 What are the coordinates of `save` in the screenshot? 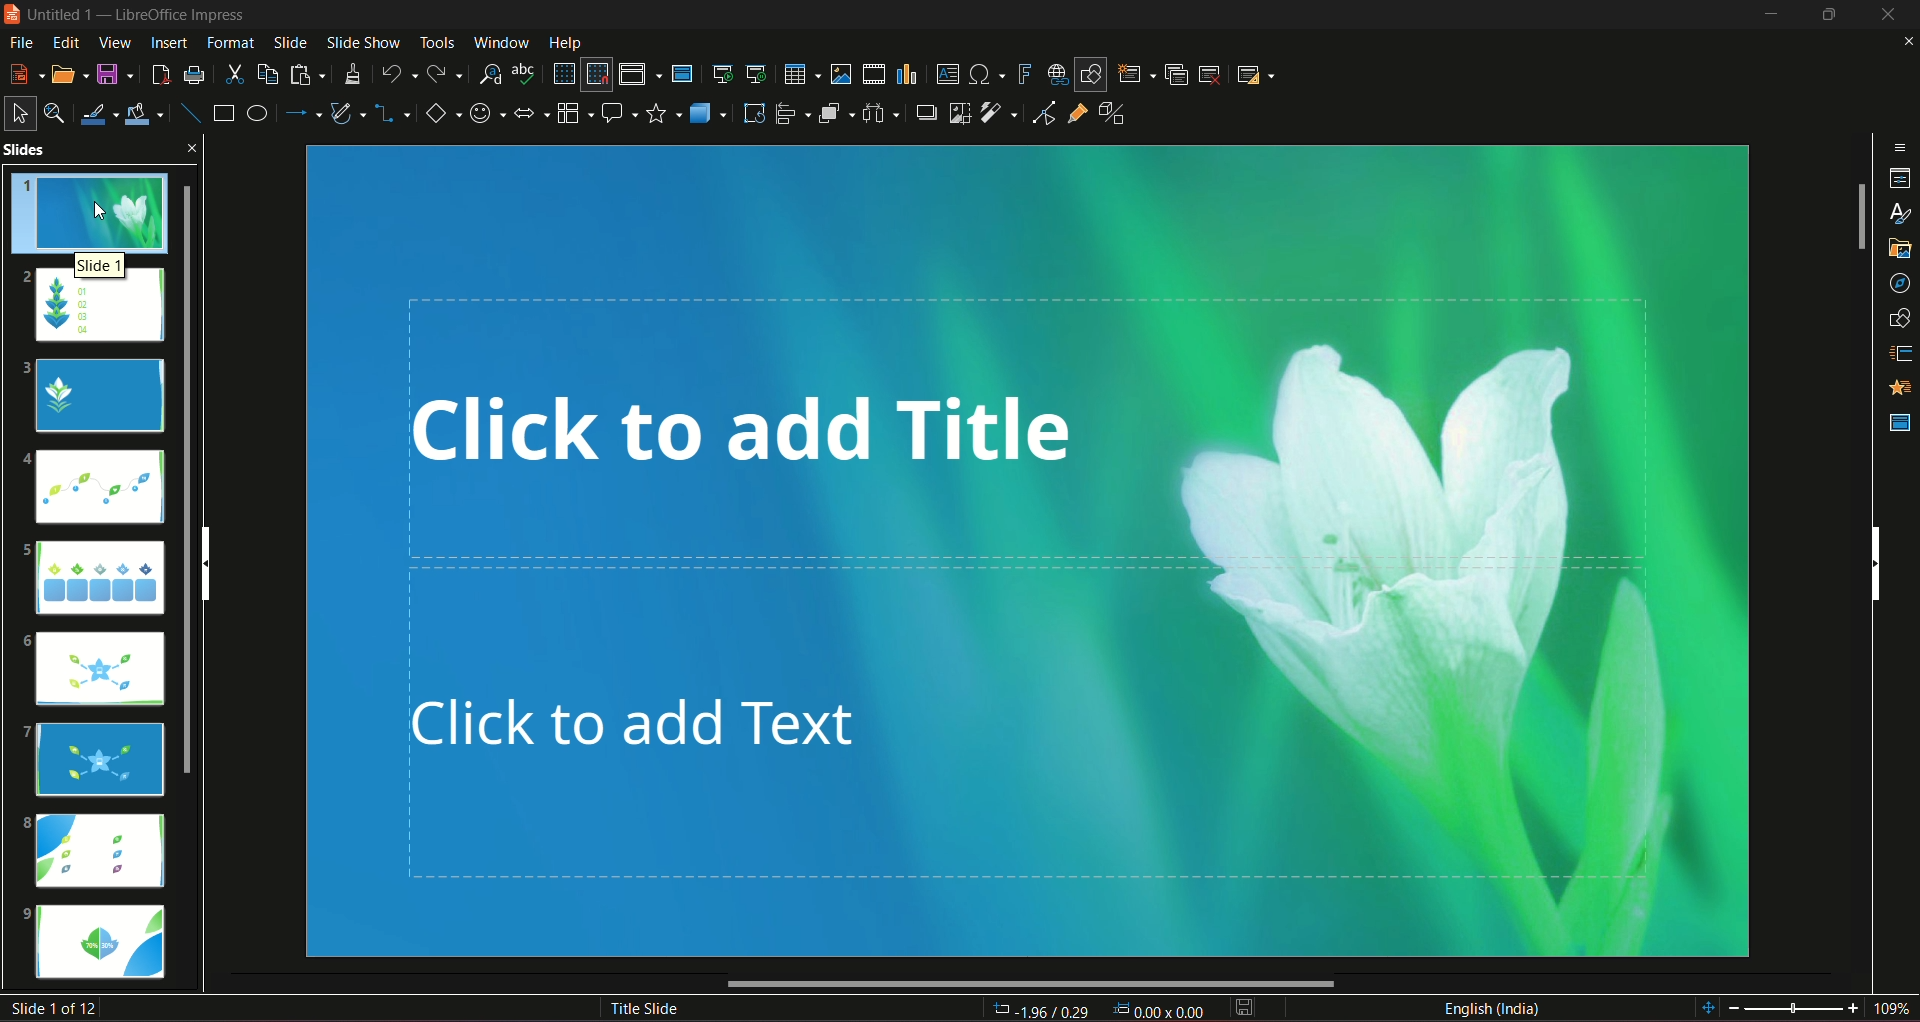 It's located at (116, 73).